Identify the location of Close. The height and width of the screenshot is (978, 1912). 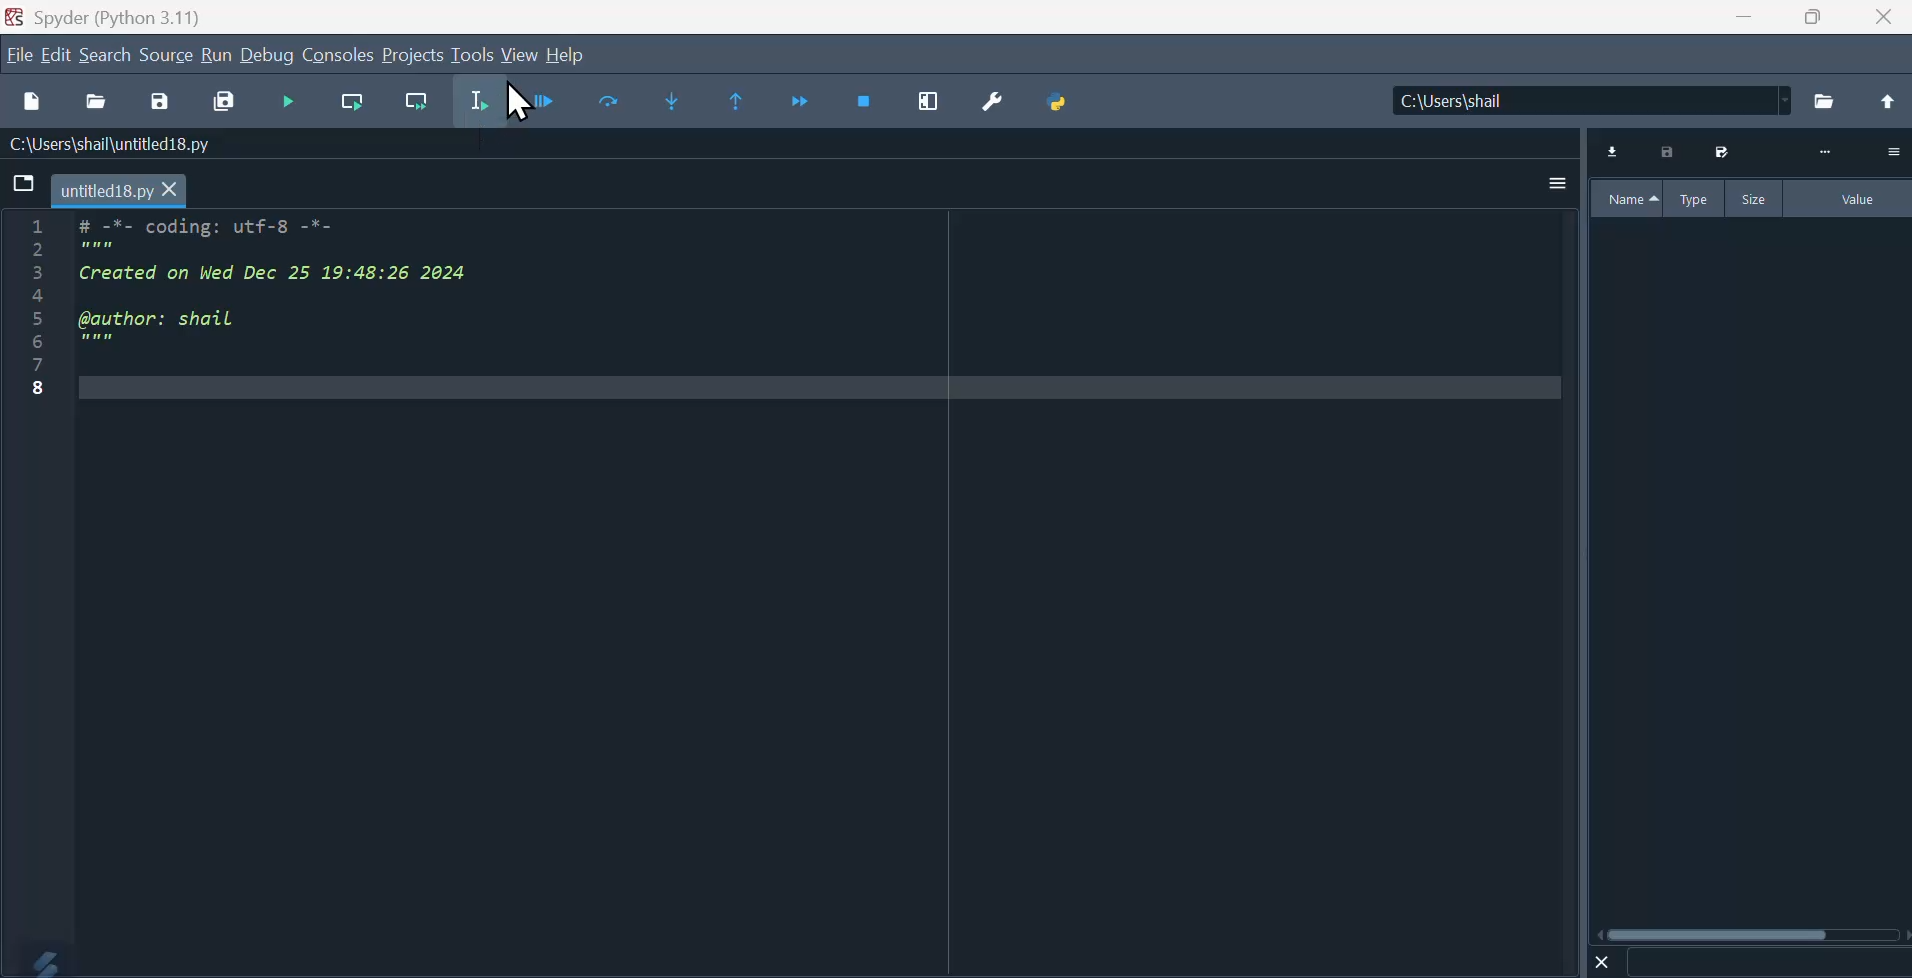
(1886, 17).